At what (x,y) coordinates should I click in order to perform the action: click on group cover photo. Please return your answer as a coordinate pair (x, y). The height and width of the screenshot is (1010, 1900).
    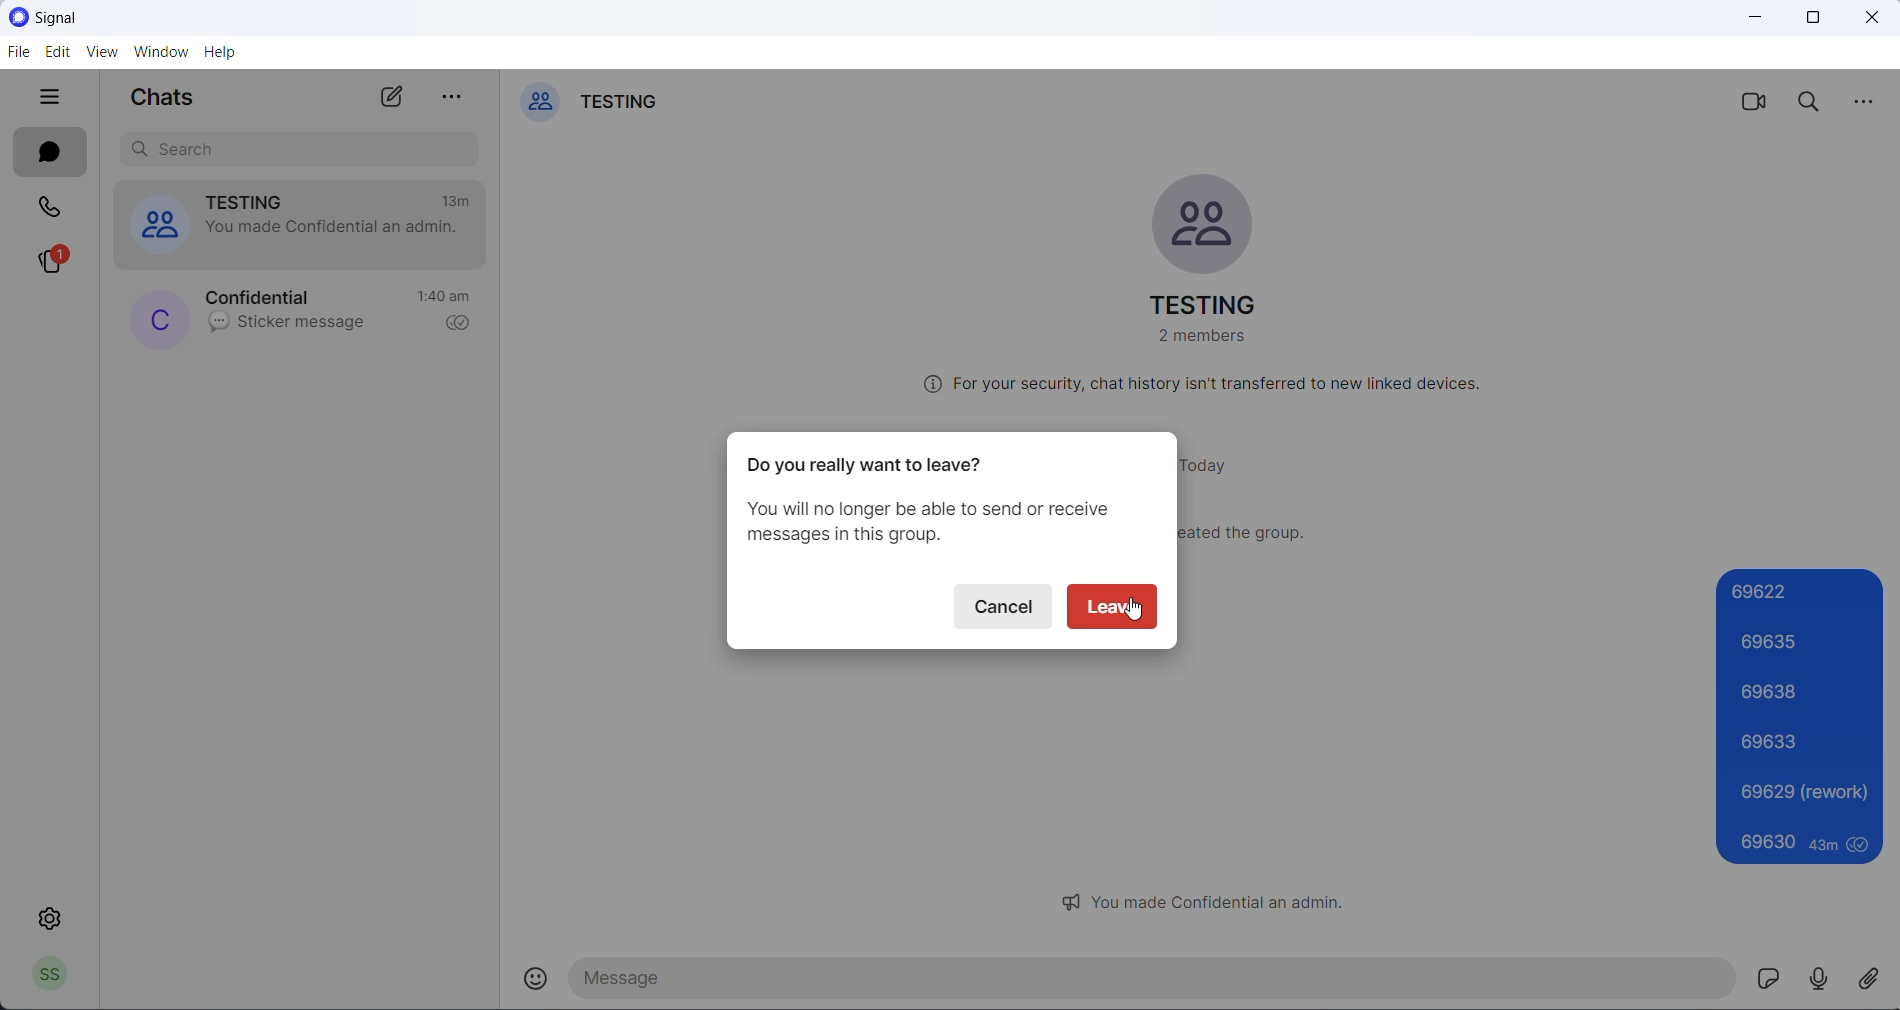
    Looking at the image, I should click on (157, 228).